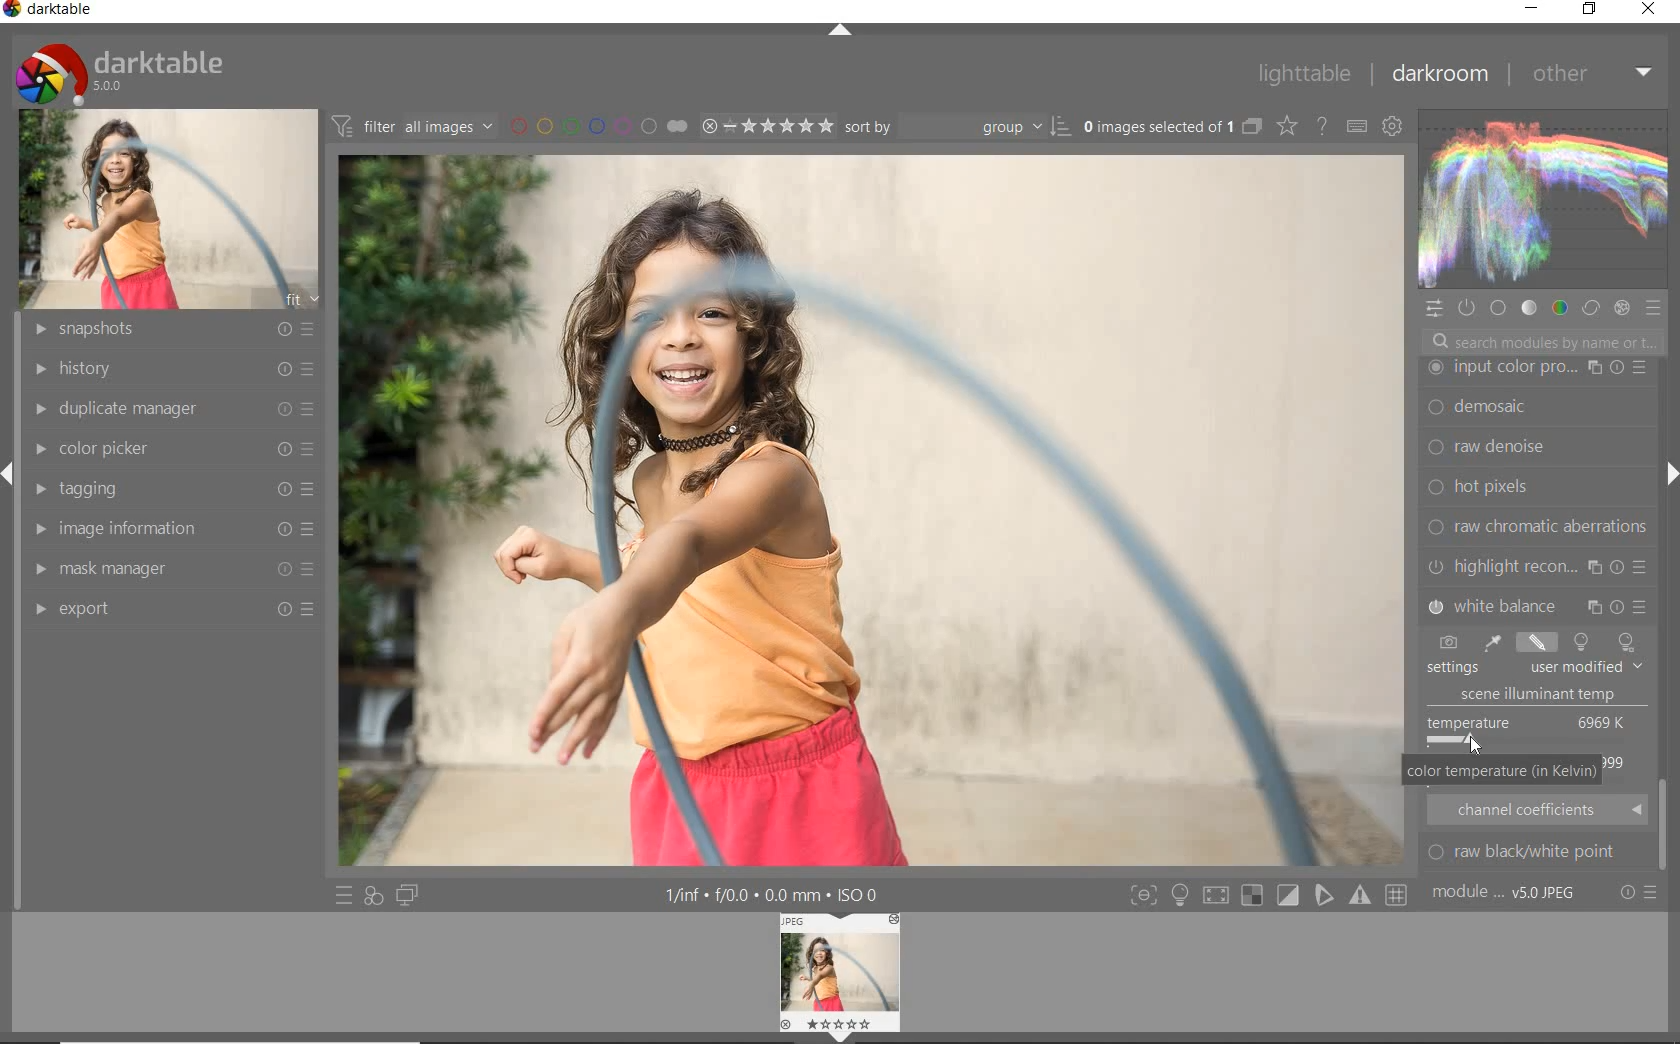 This screenshot has height=1044, width=1680. I want to click on reset or preset preference, so click(1639, 896).